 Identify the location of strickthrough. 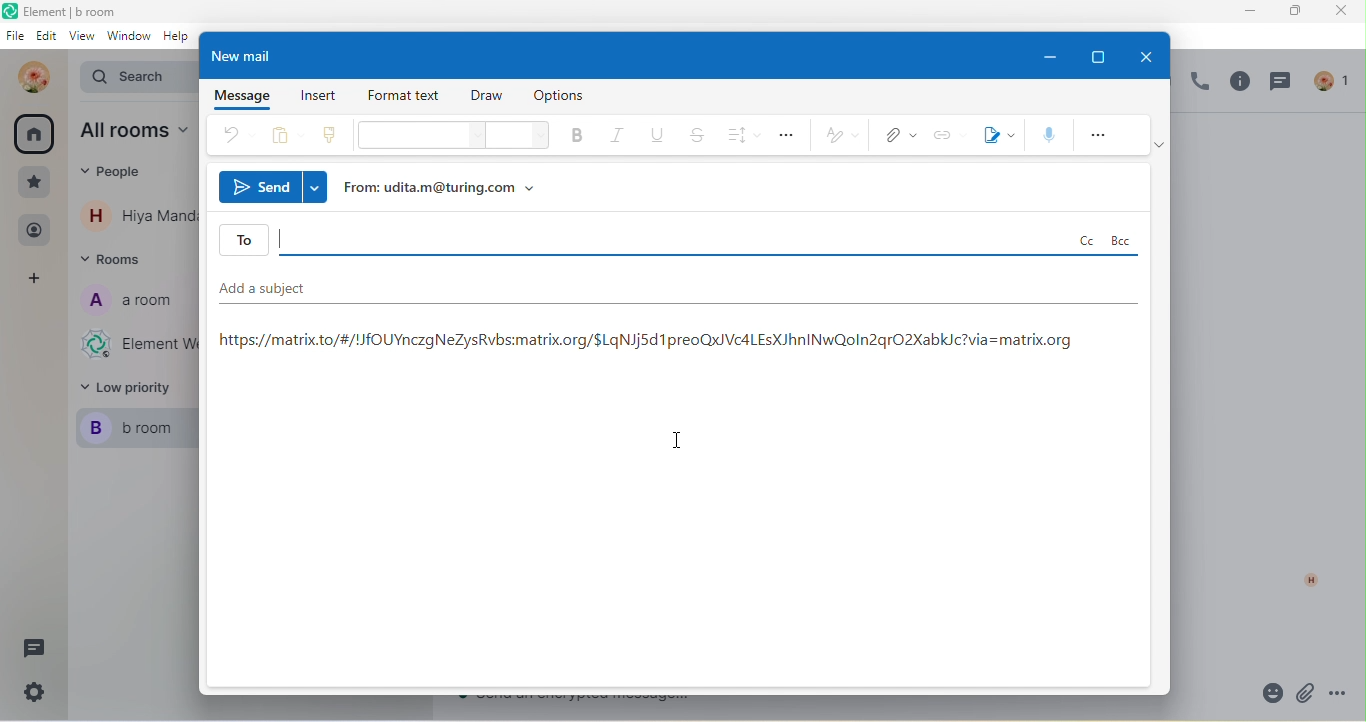
(698, 136).